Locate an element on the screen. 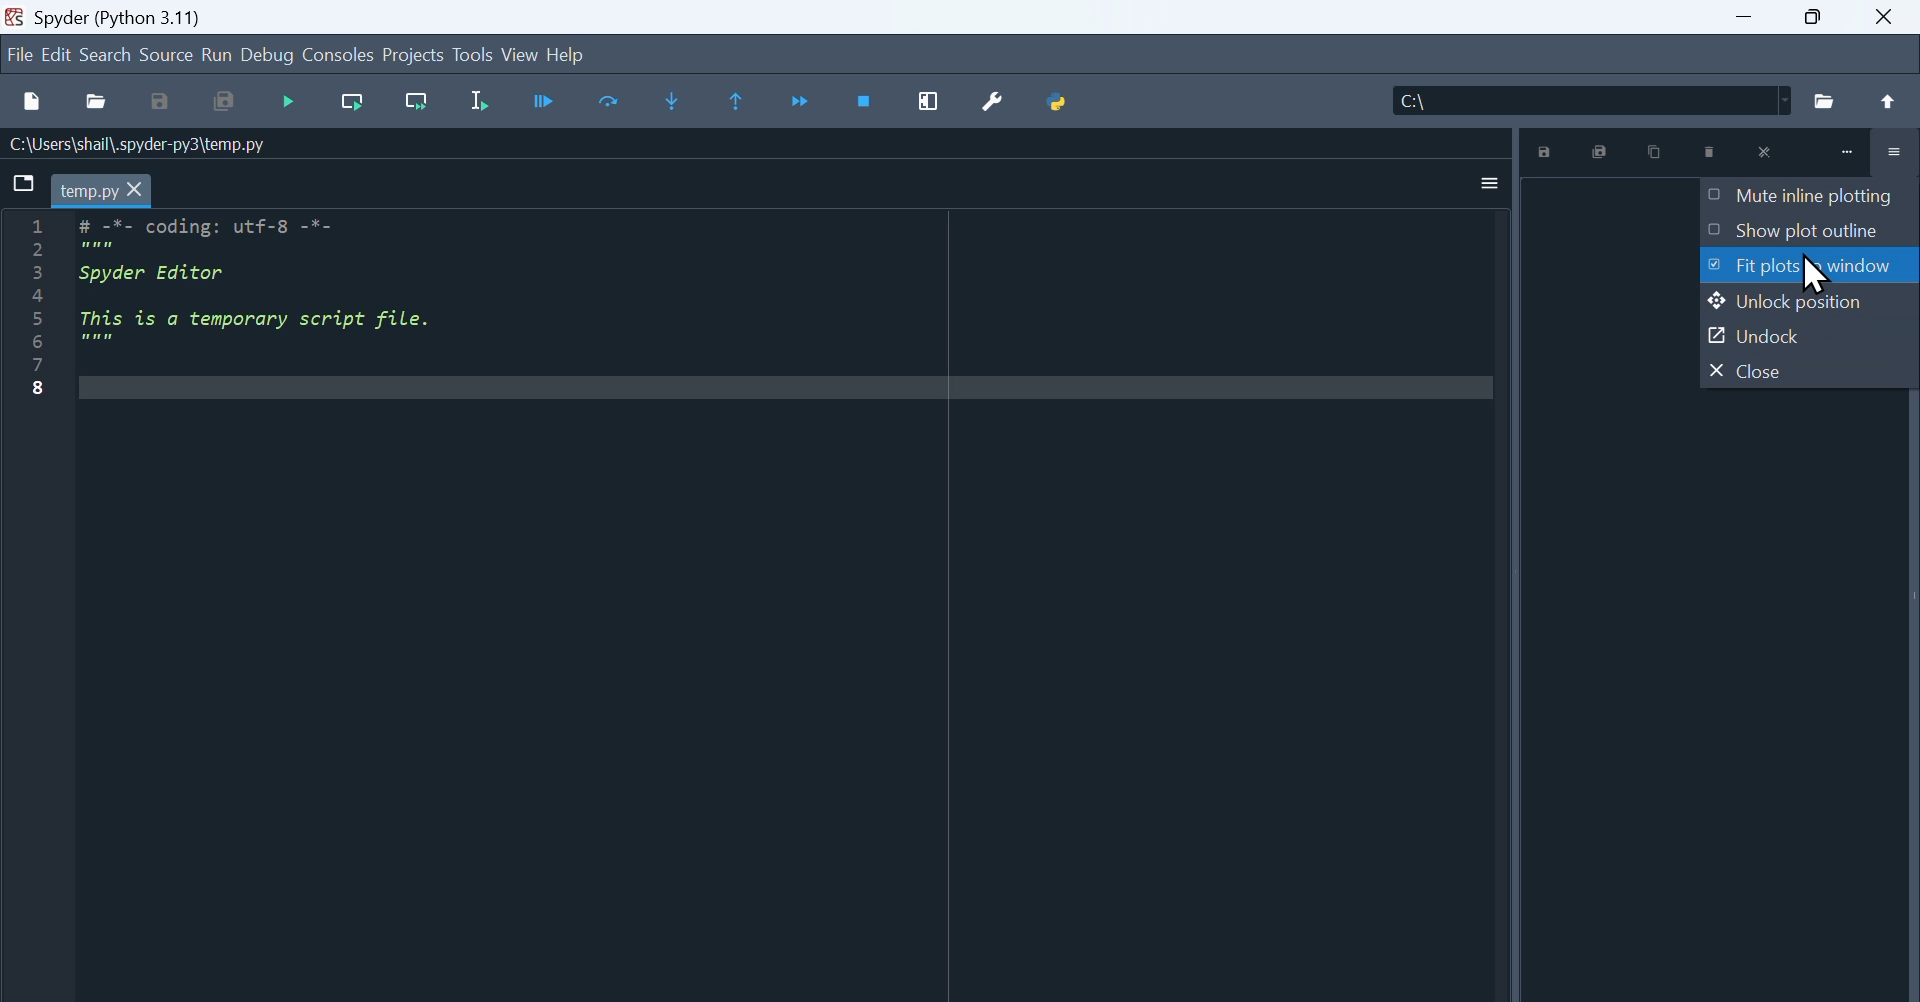 This screenshot has height=1002, width=1920. Close is located at coordinates (1803, 371).